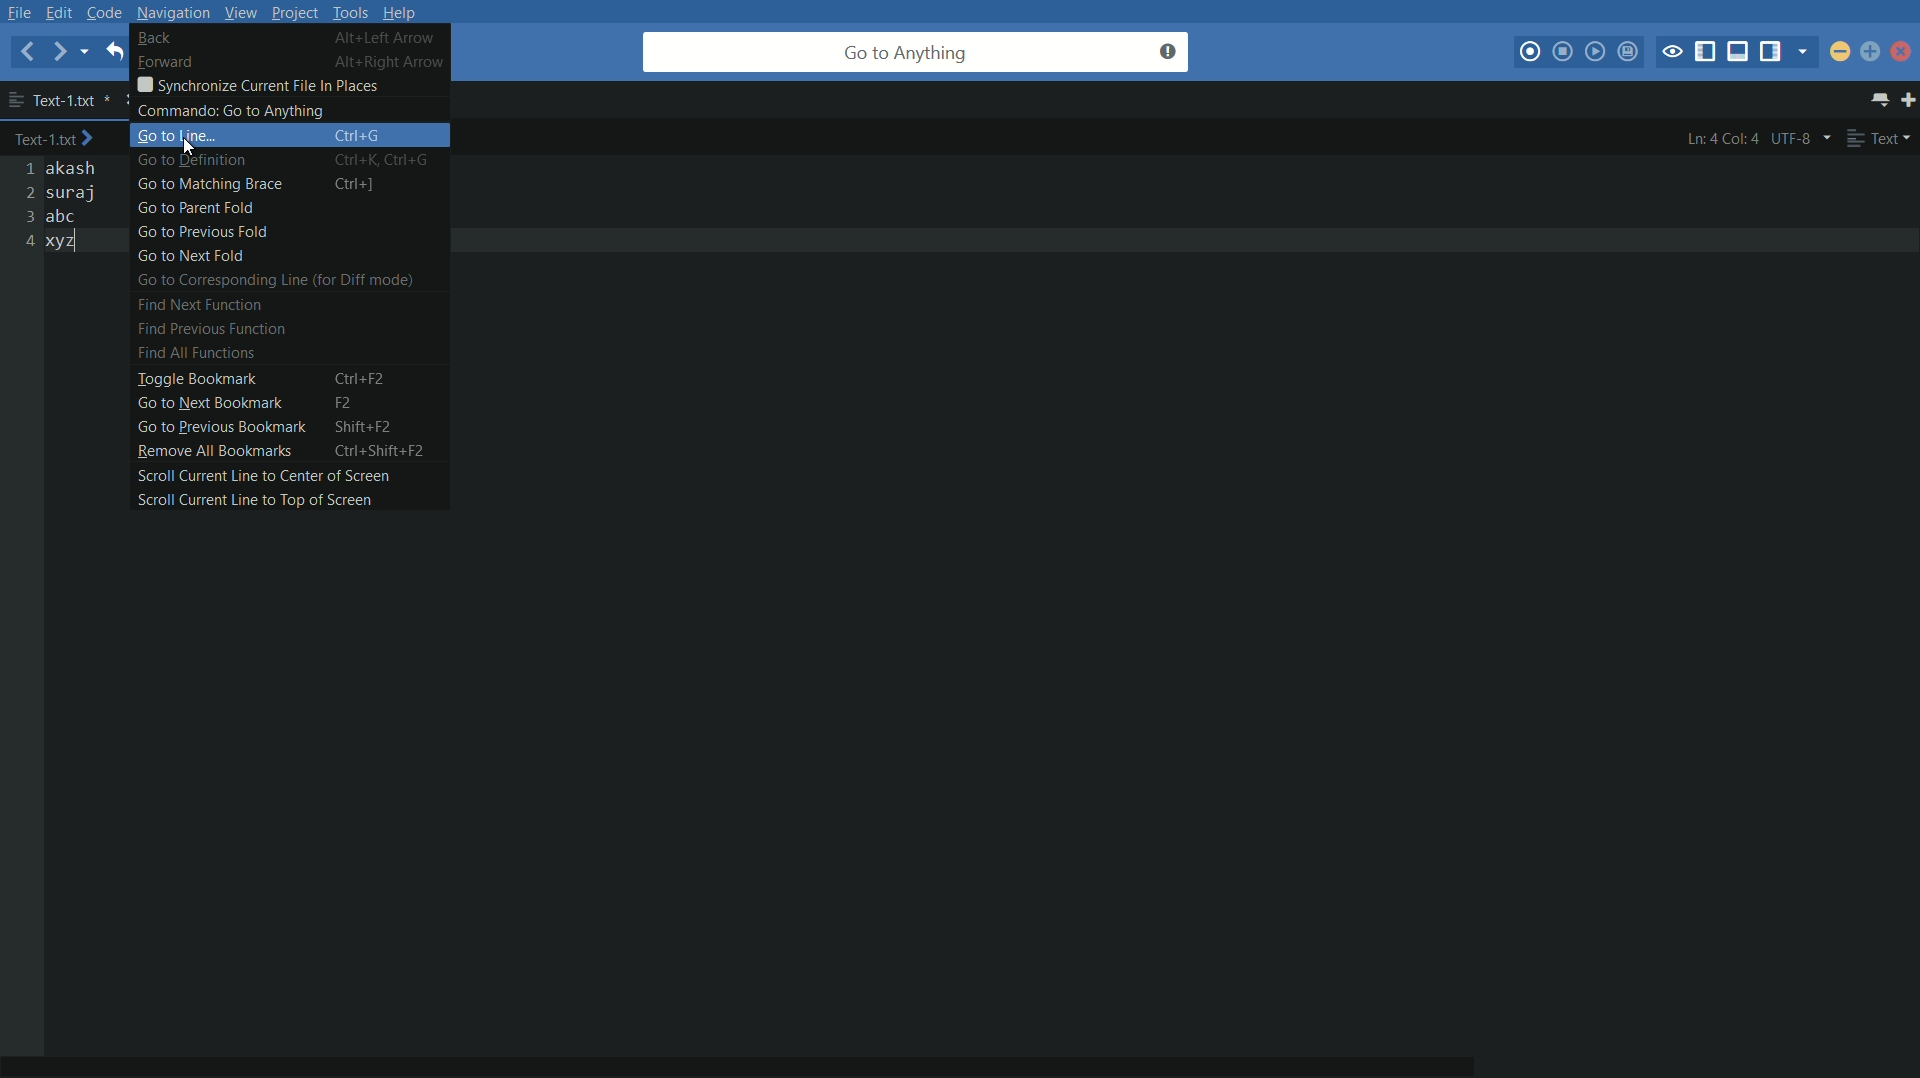  Describe the element at coordinates (113, 51) in the screenshot. I see `undo` at that location.